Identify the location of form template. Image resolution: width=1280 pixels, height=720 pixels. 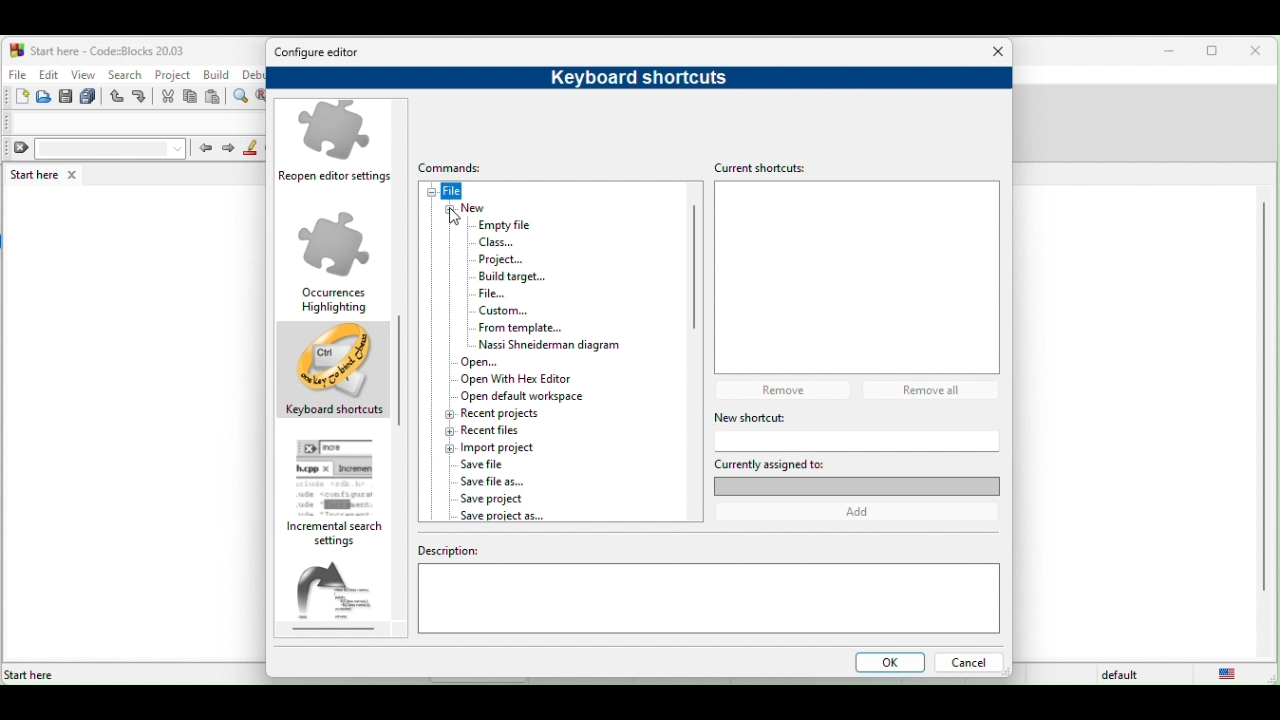
(520, 327).